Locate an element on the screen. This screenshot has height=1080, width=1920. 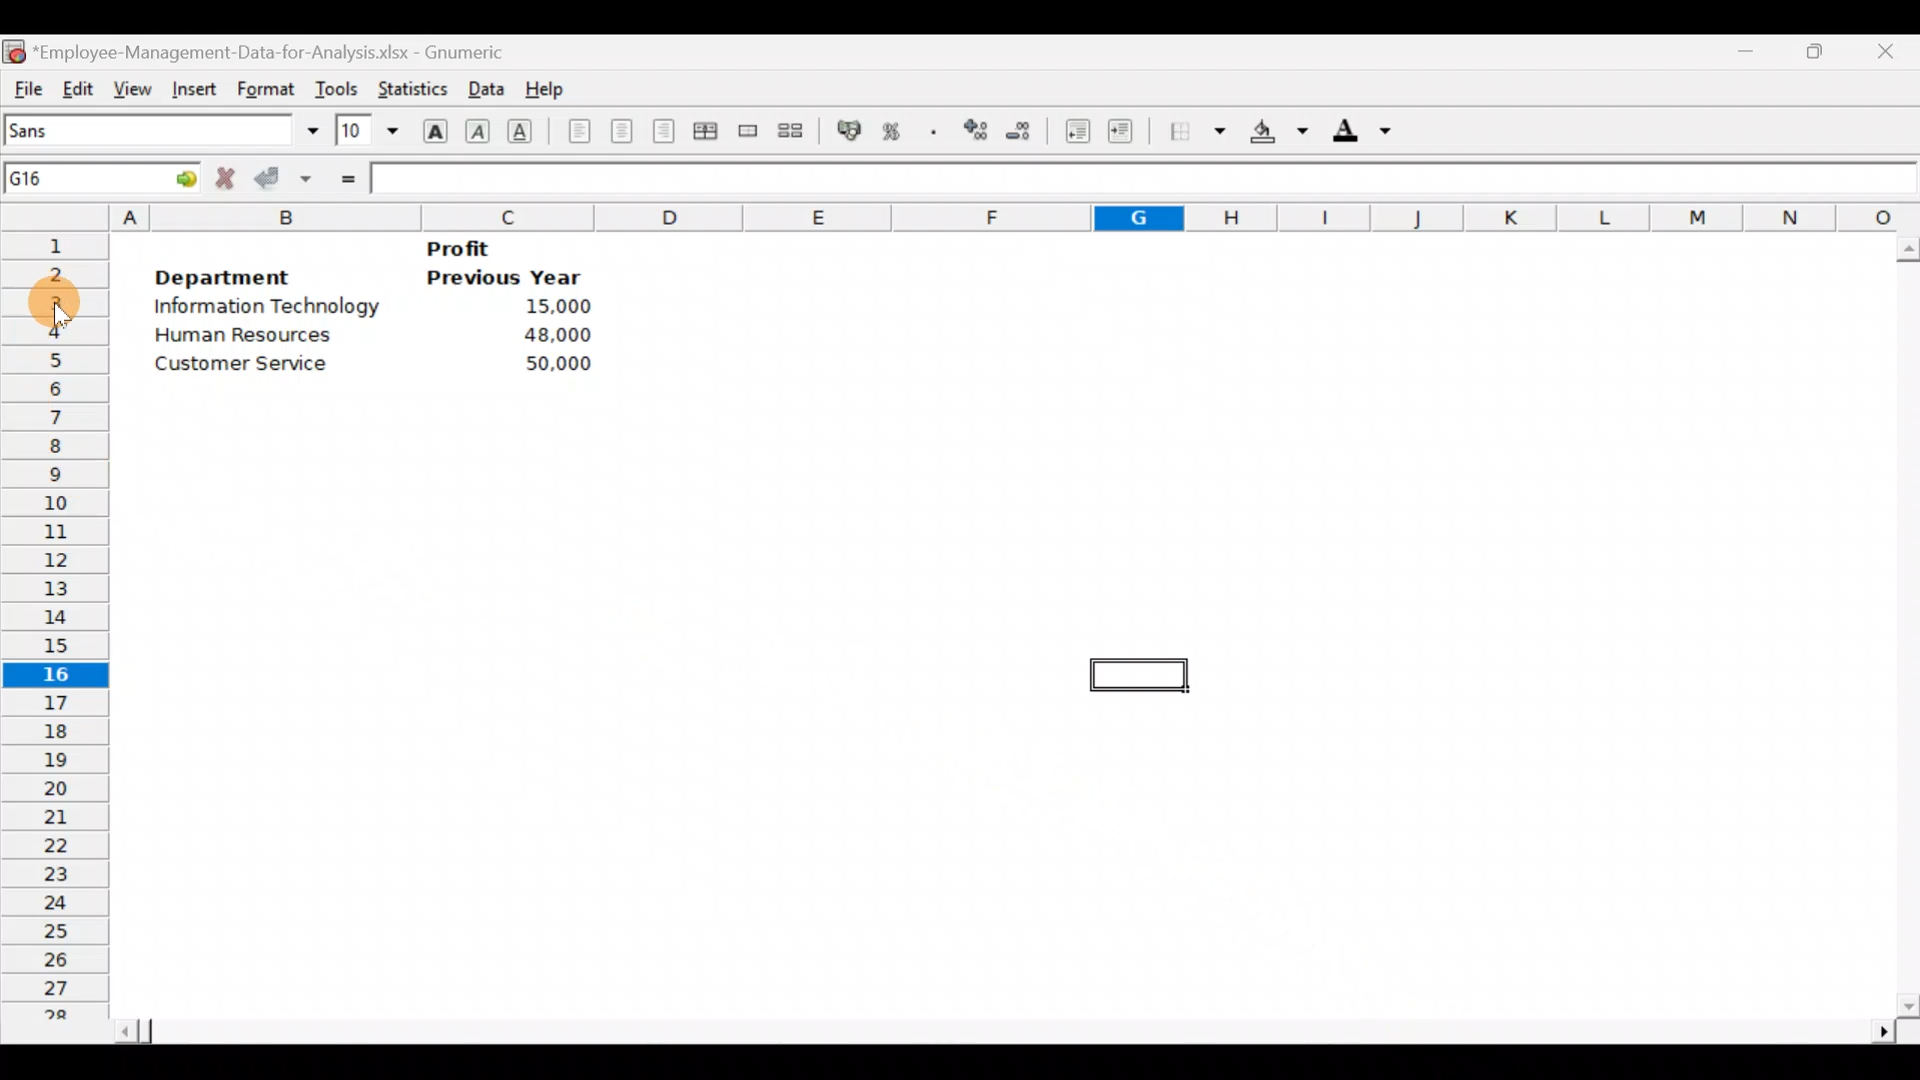
Data is located at coordinates (481, 84).